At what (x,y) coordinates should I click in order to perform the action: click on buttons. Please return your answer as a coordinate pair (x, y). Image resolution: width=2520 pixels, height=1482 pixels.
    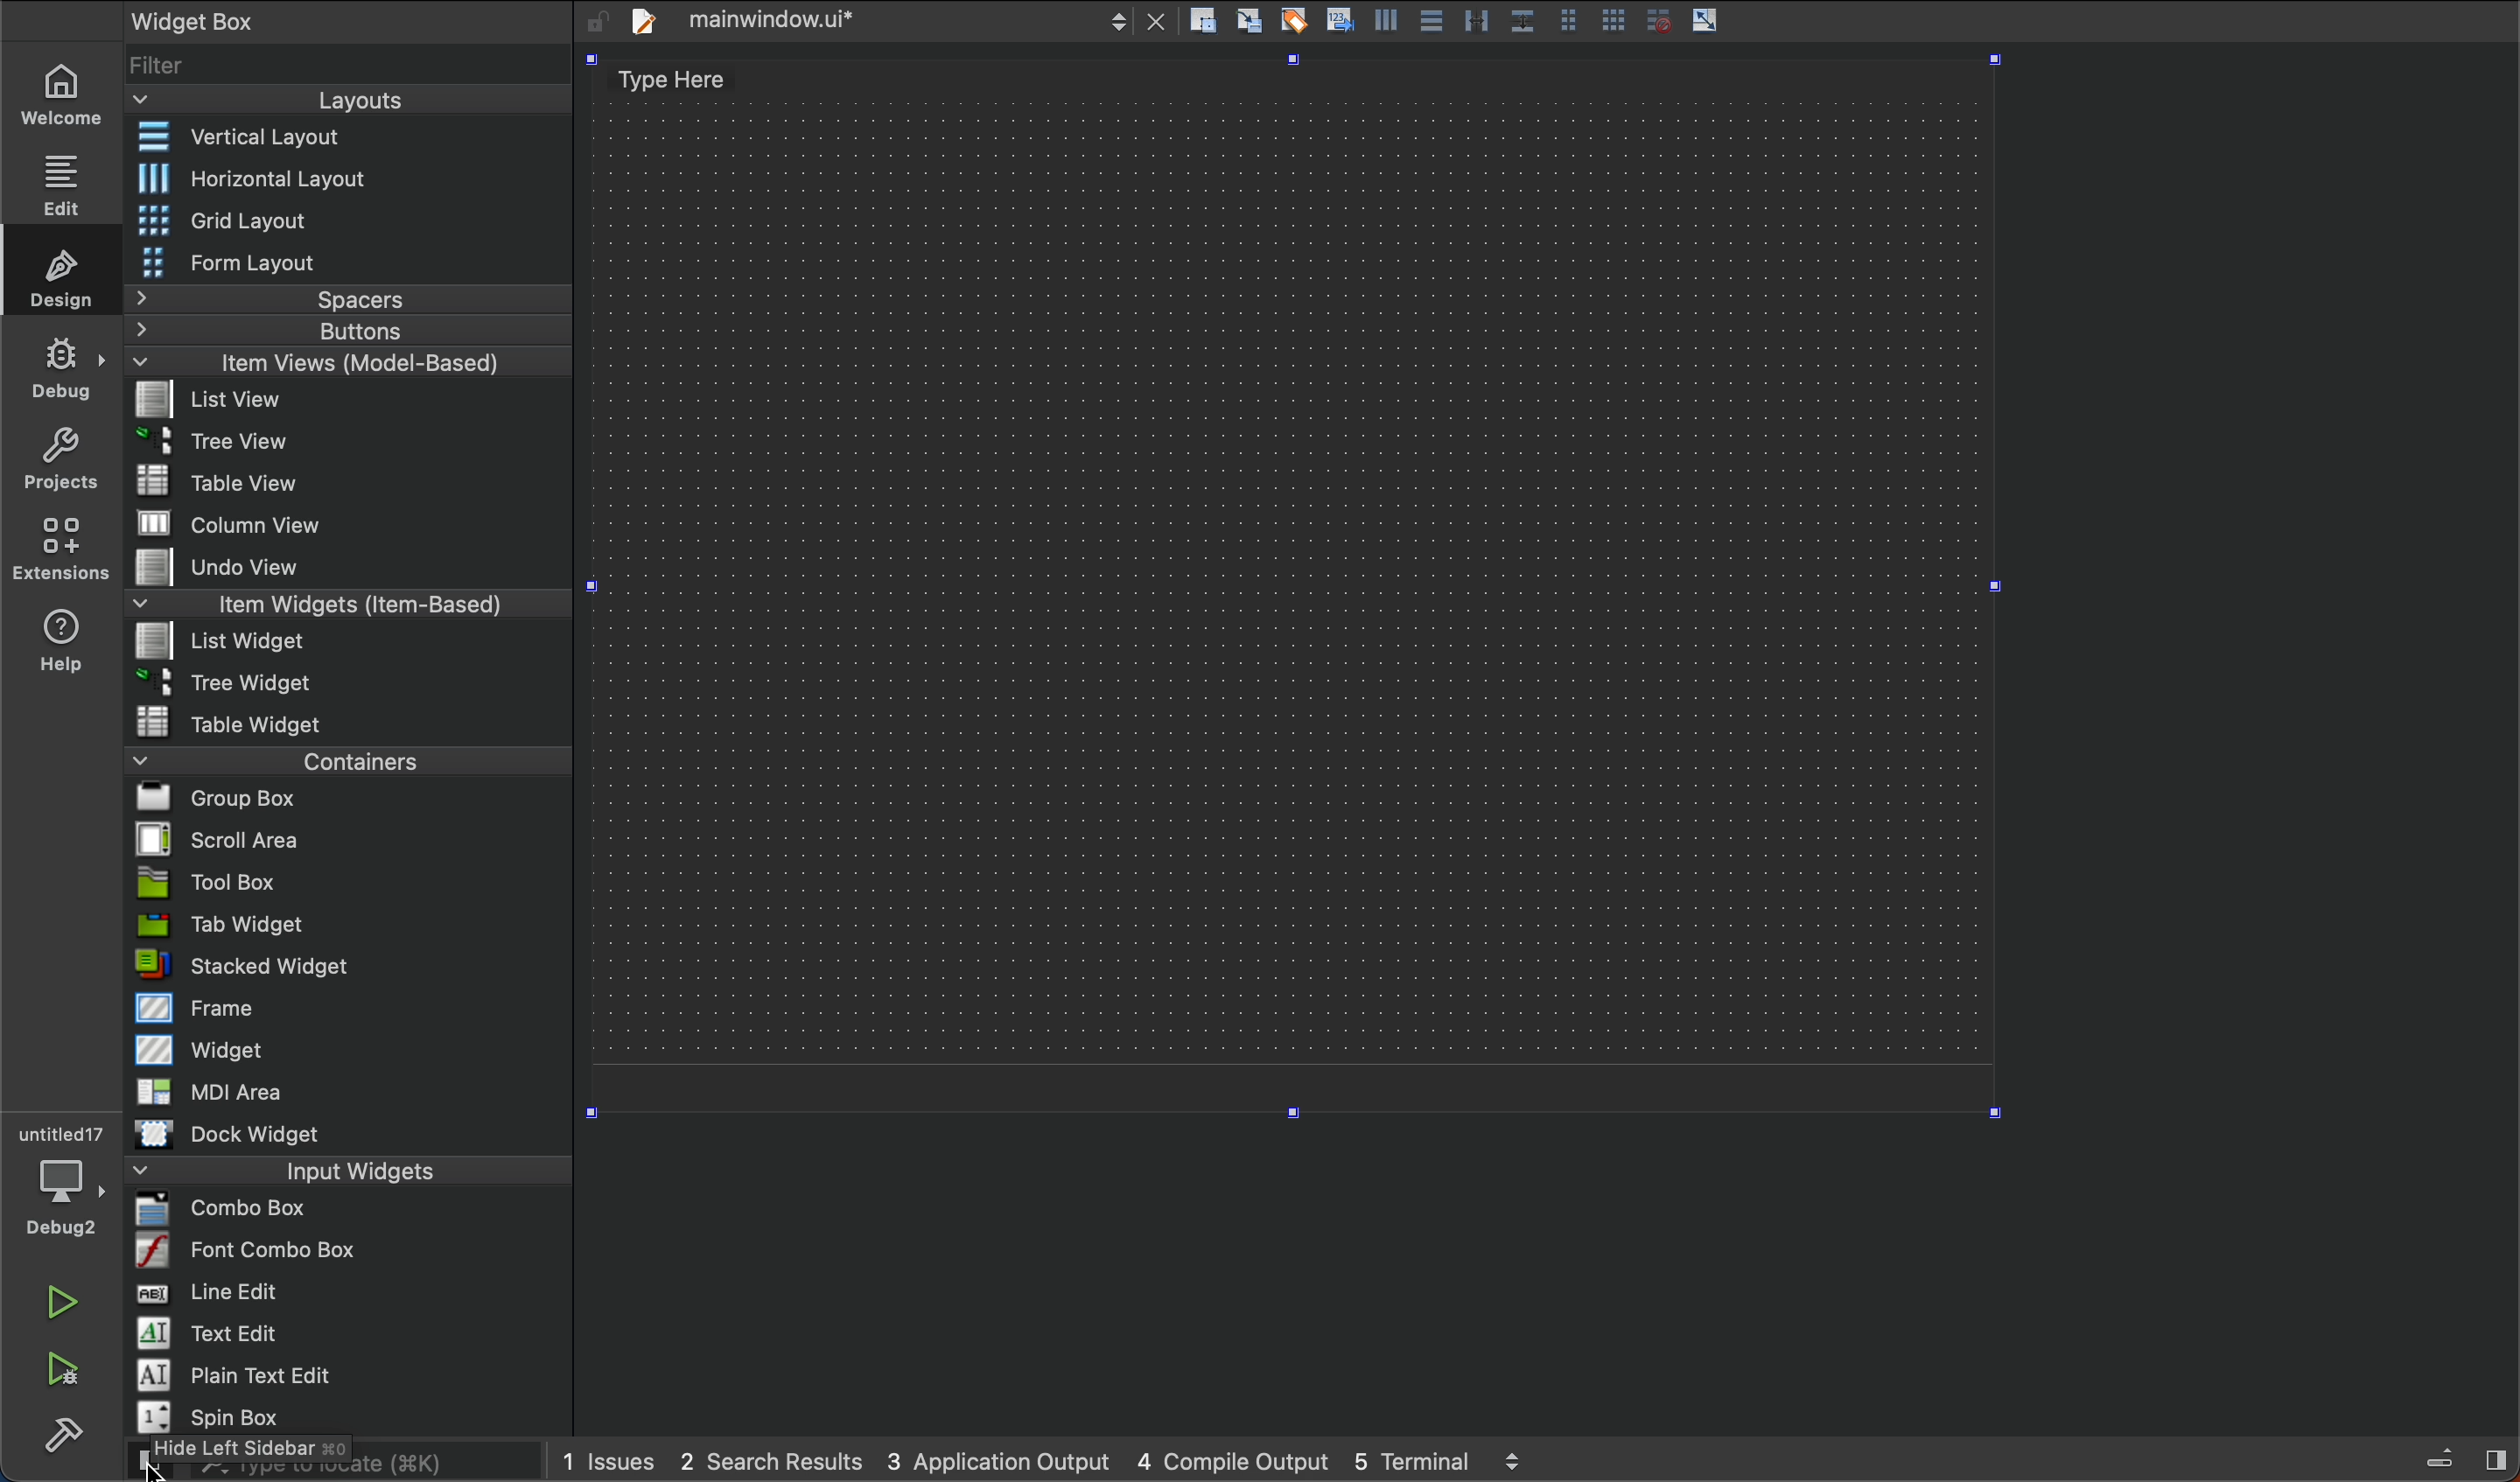
    Looking at the image, I should click on (336, 332).